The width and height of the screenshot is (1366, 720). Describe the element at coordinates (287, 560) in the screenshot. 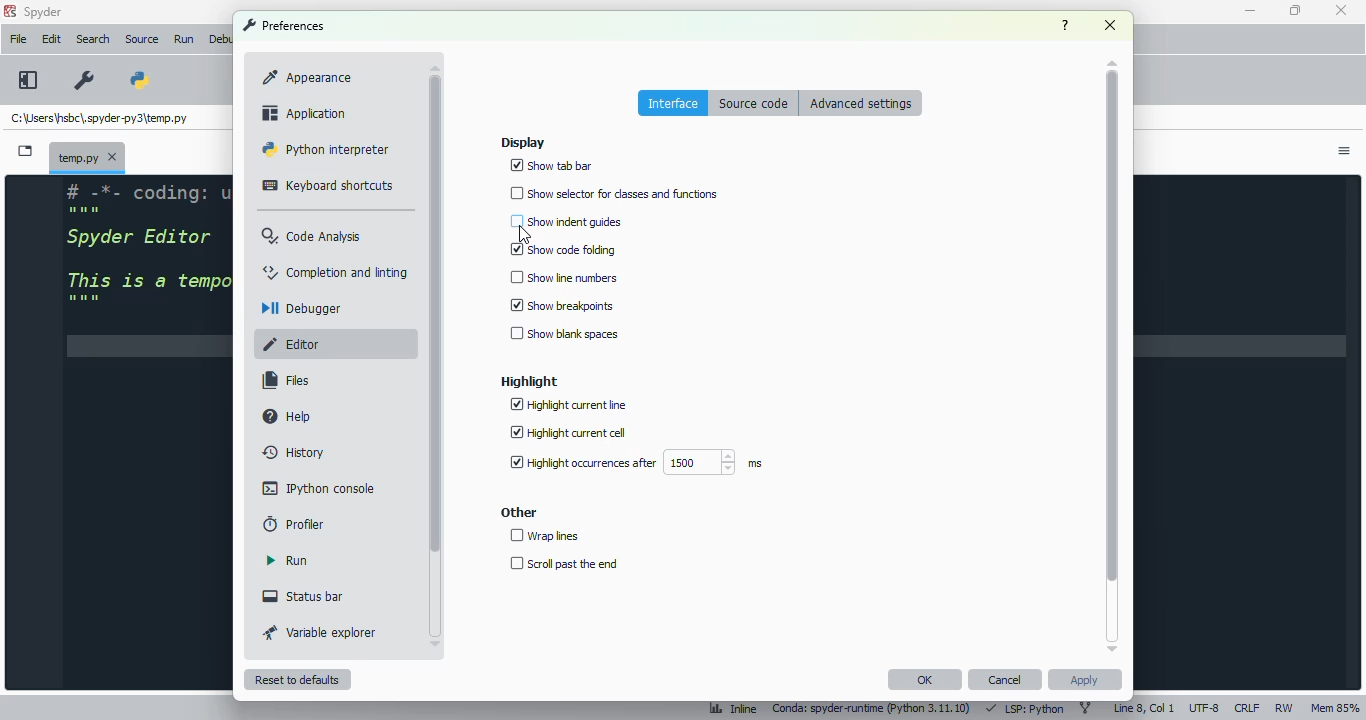

I see `run` at that location.